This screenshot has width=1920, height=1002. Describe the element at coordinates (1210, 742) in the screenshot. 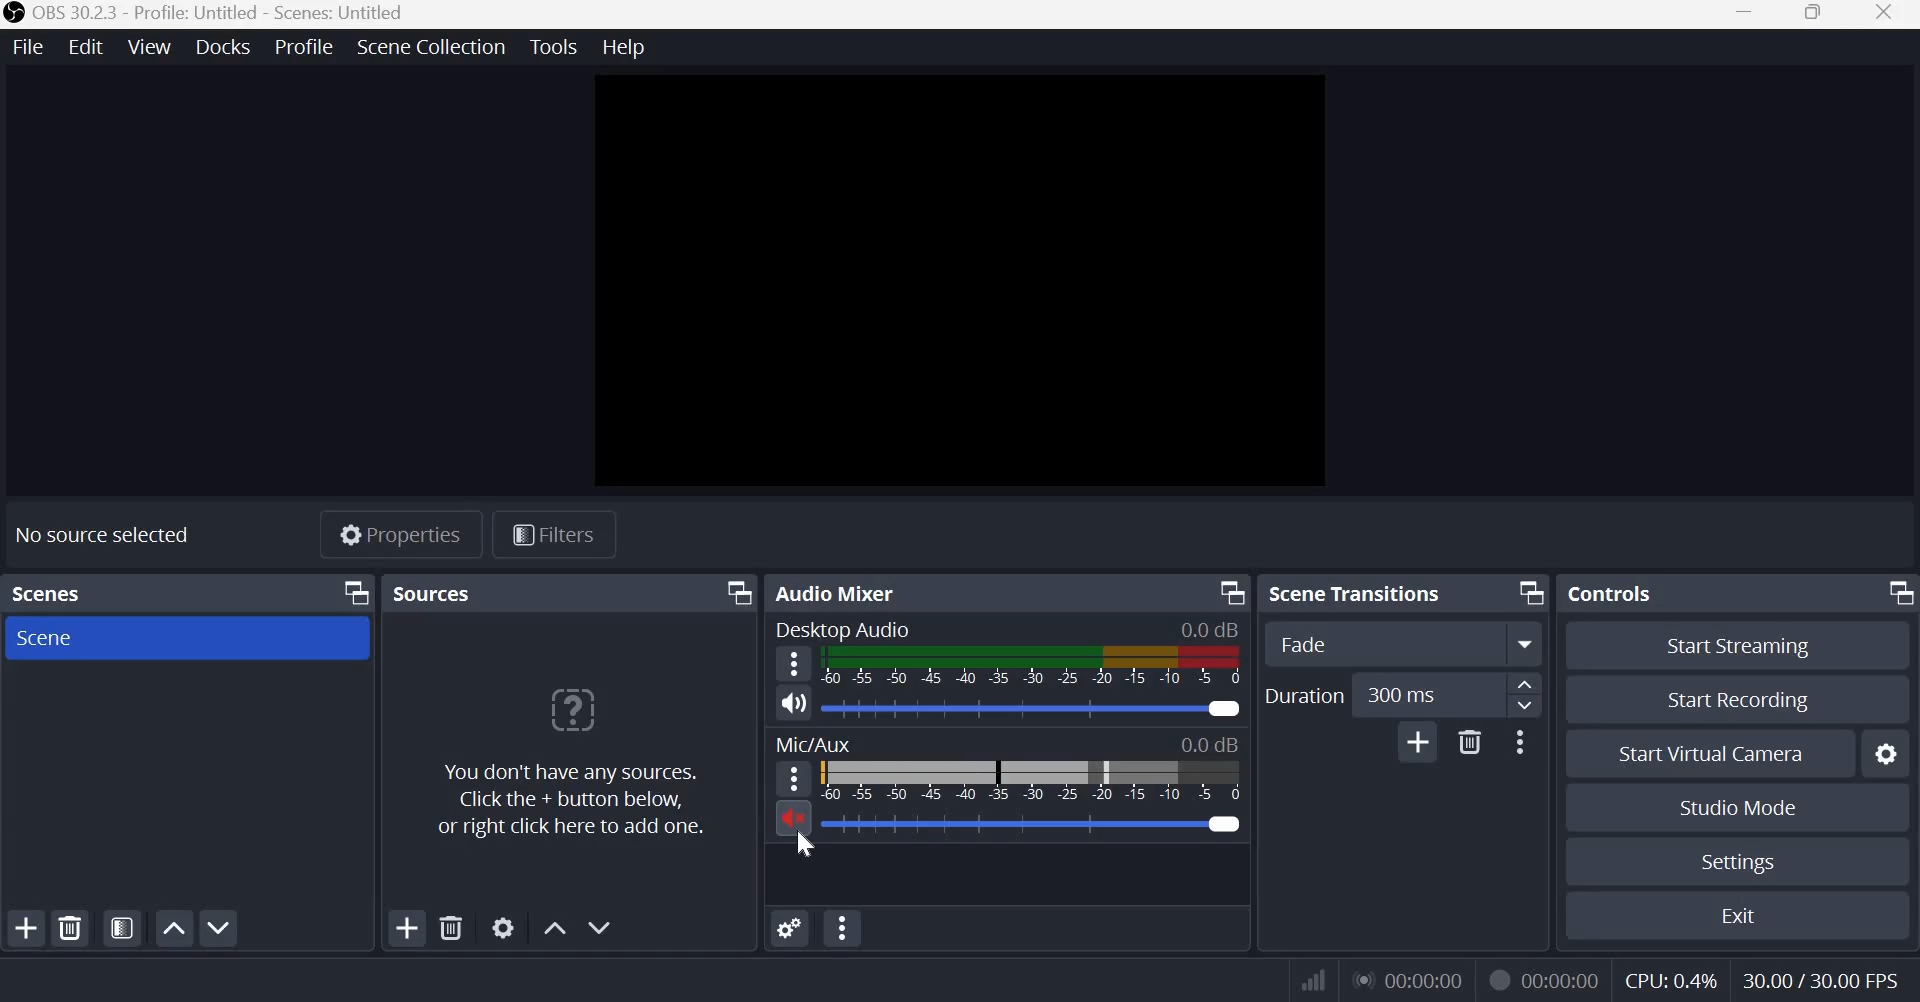

I see `0.00 dB` at that location.